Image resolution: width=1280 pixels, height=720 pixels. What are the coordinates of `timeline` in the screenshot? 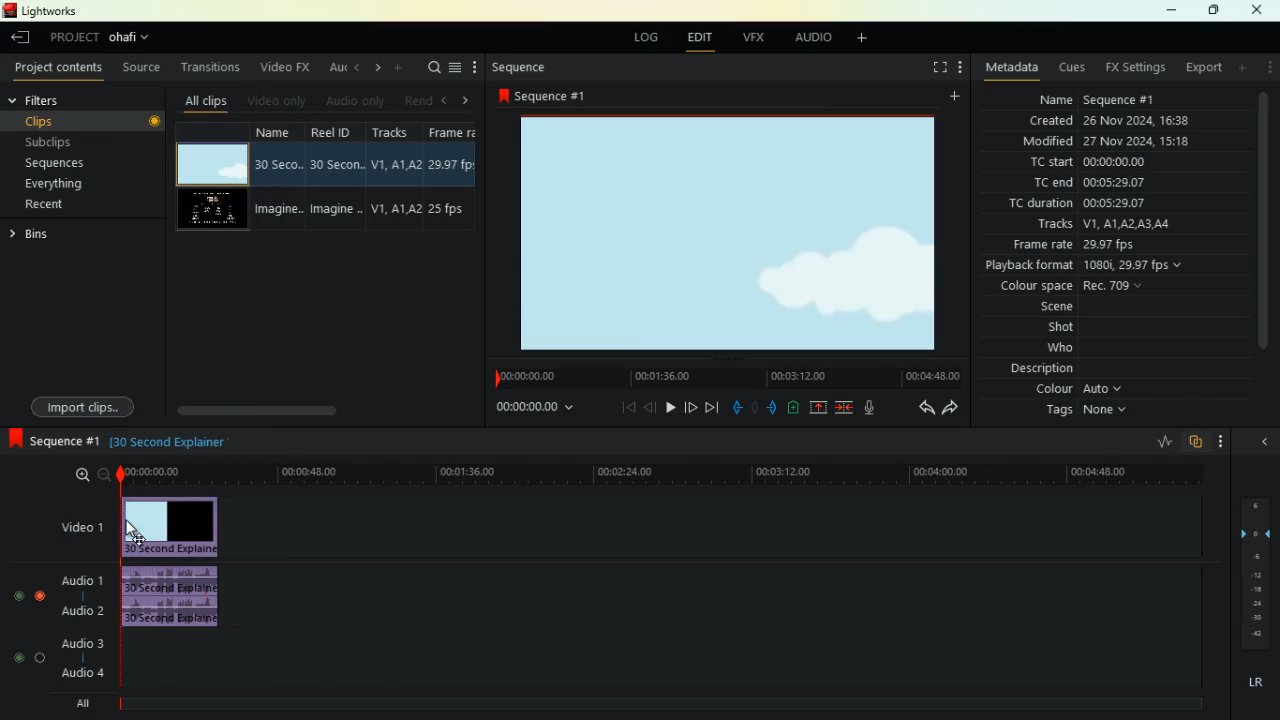 It's located at (657, 704).